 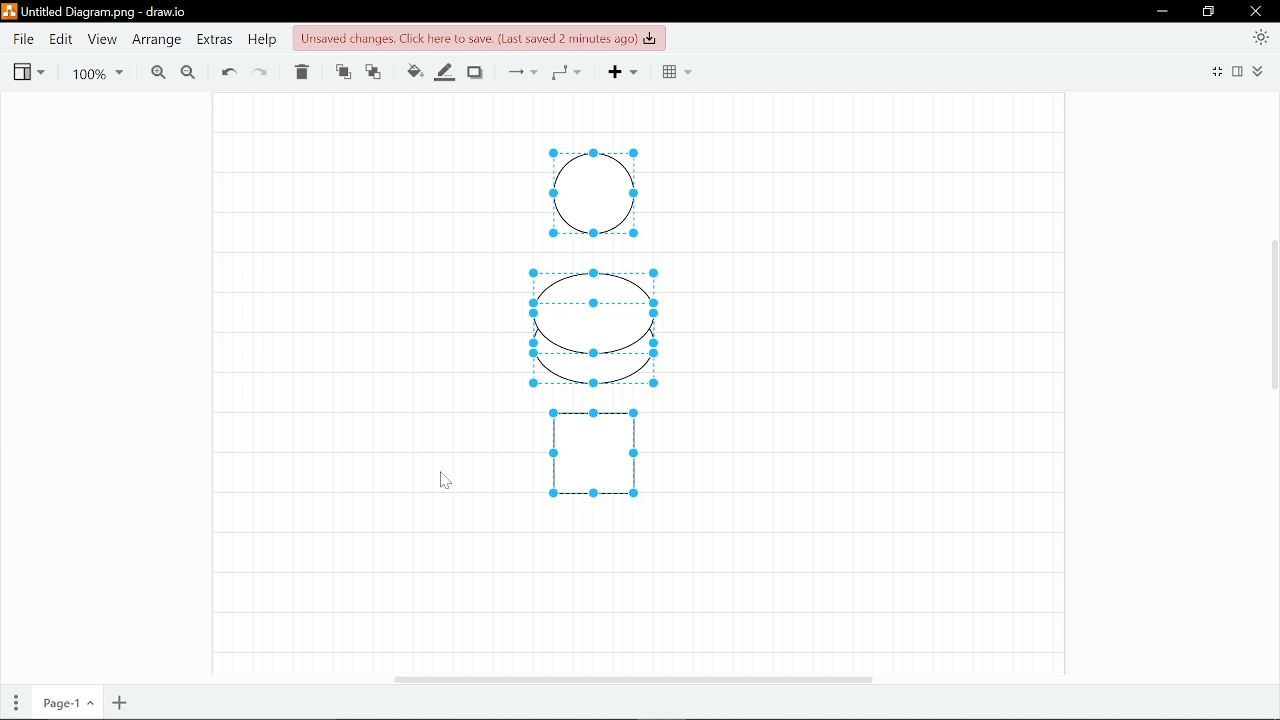 What do you see at coordinates (1257, 71) in the screenshot?
I see `Collapse` at bounding box center [1257, 71].